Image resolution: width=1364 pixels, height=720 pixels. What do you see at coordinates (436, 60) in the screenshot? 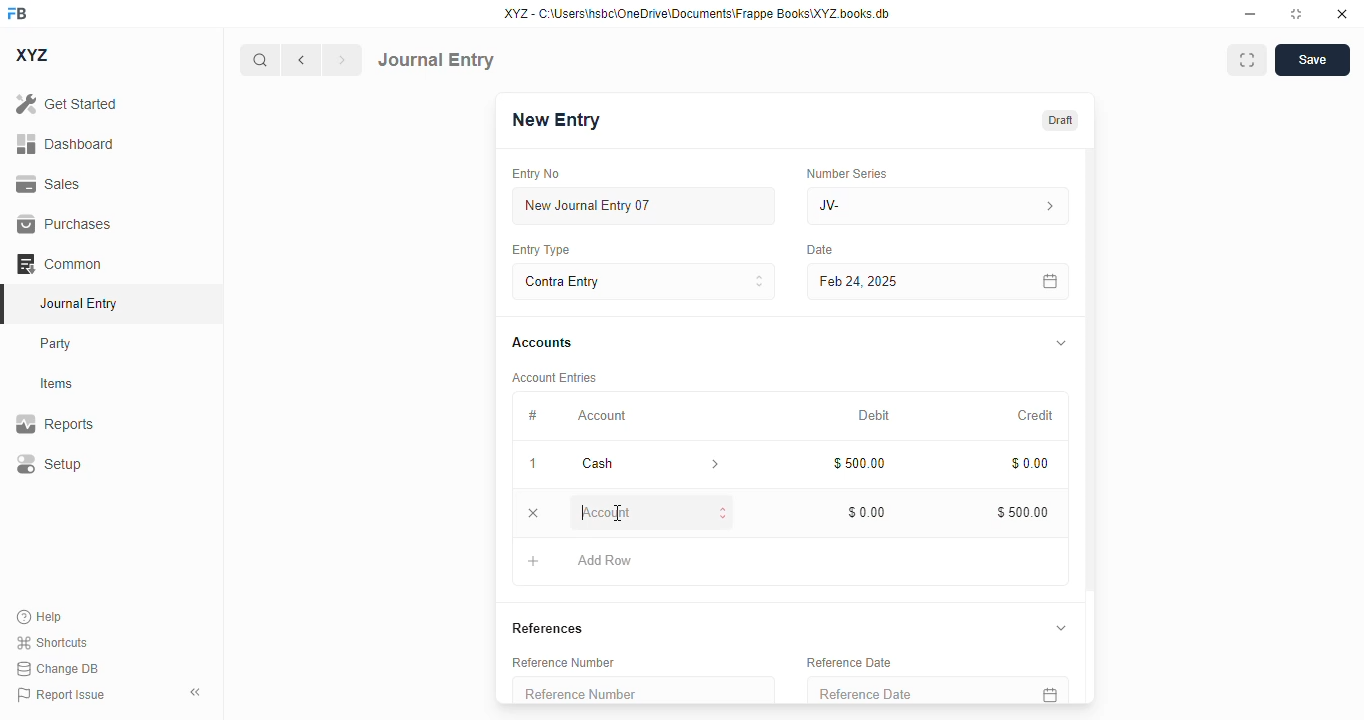
I see `journal entry` at bounding box center [436, 60].